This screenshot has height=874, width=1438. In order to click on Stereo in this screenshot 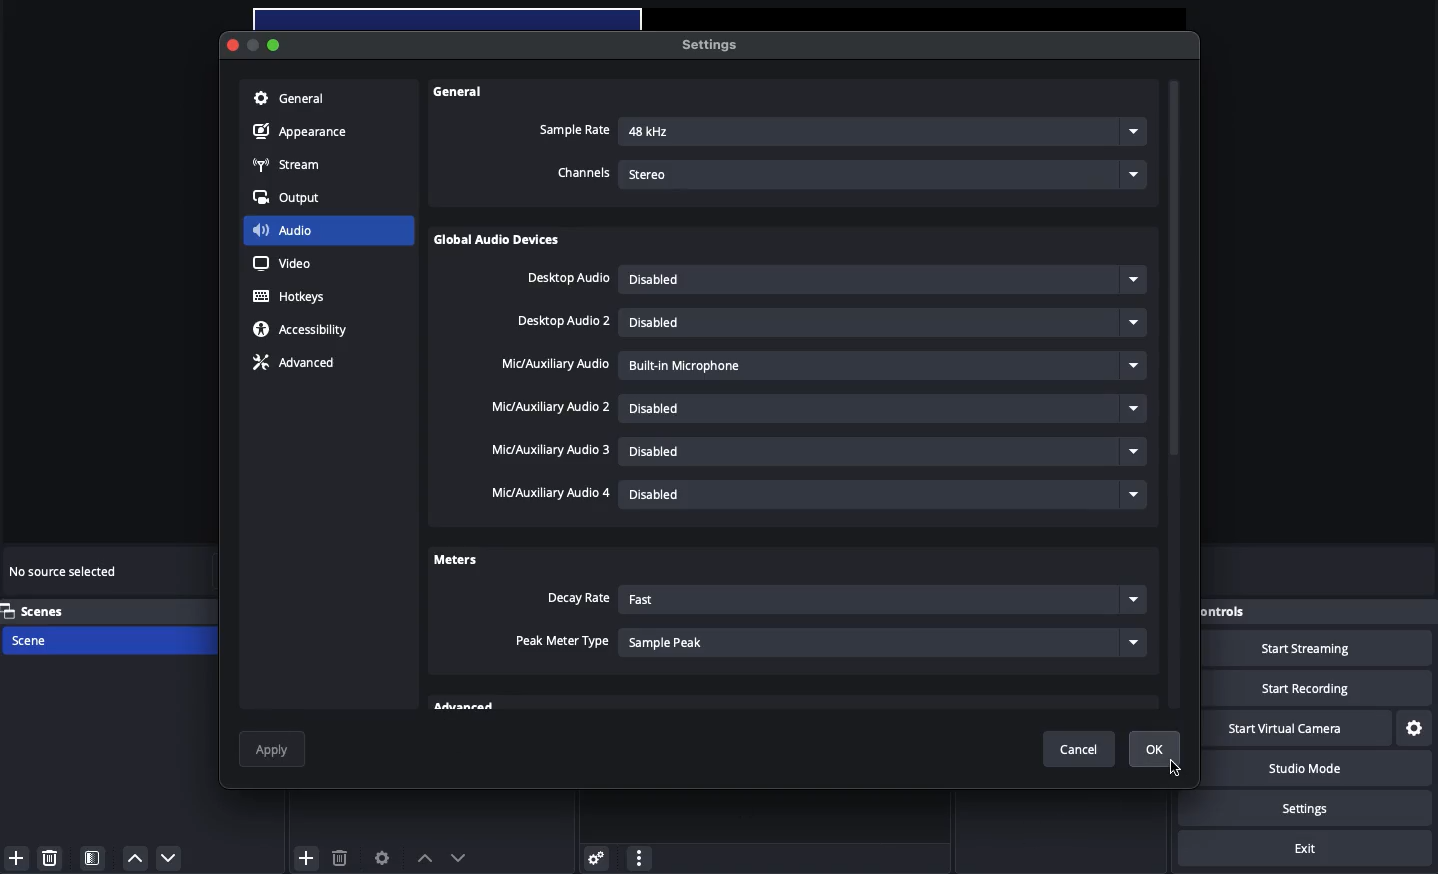, I will do `click(886, 172)`.